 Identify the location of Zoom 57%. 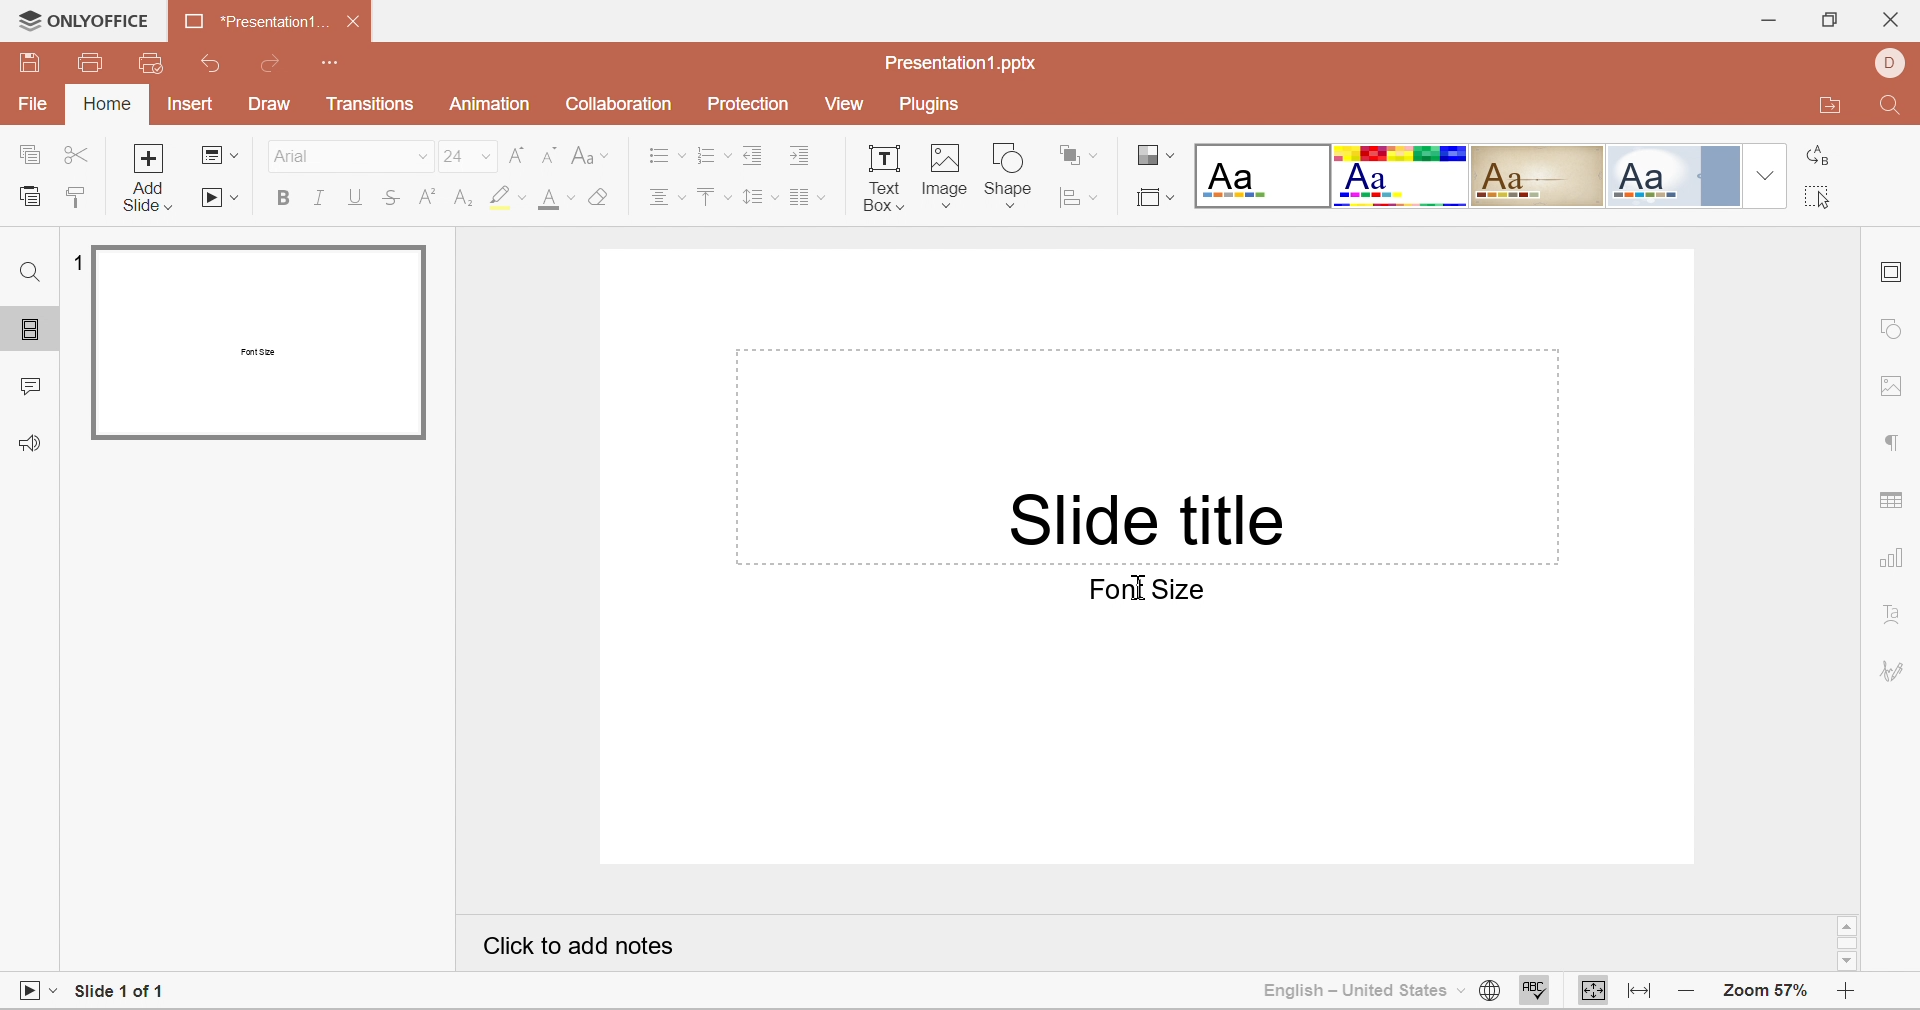
(1769, 991).